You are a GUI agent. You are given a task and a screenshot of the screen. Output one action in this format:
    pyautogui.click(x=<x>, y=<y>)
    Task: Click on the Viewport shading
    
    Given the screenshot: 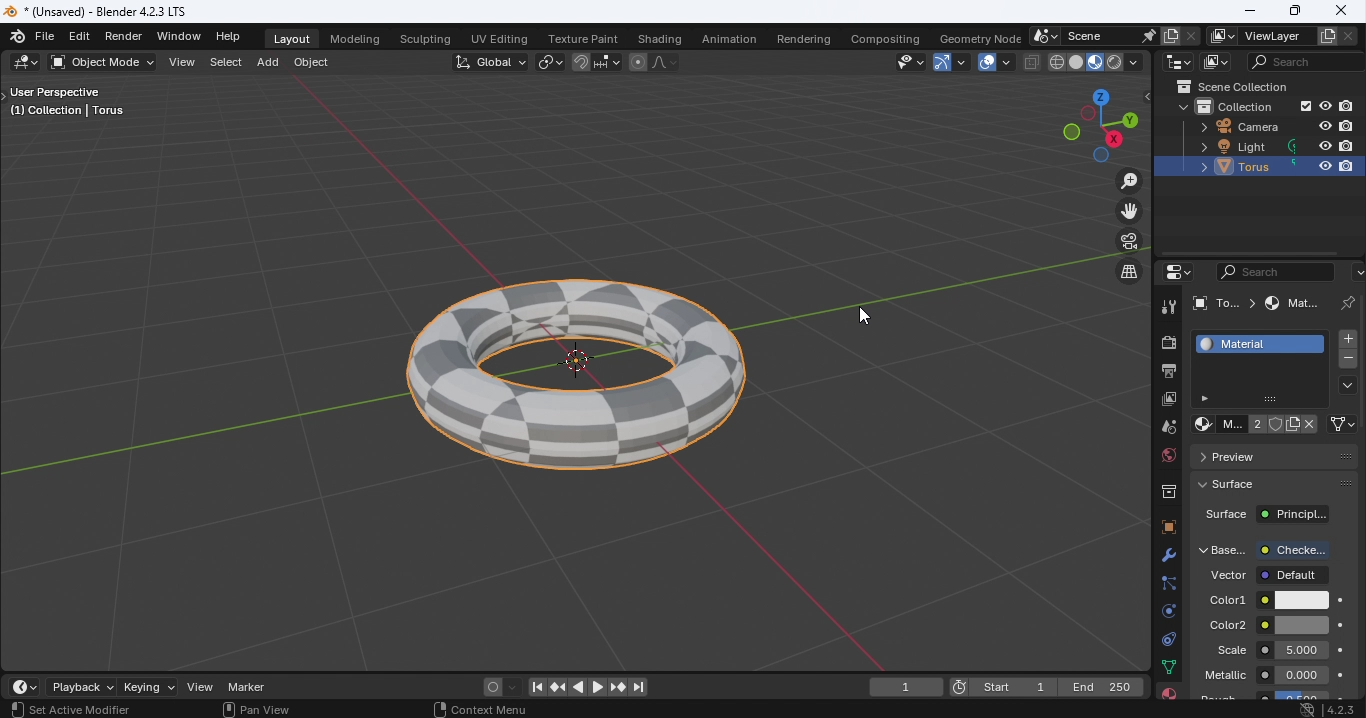 What is the action you would take?
    pyautogui.click(x=1114, y=62)
    